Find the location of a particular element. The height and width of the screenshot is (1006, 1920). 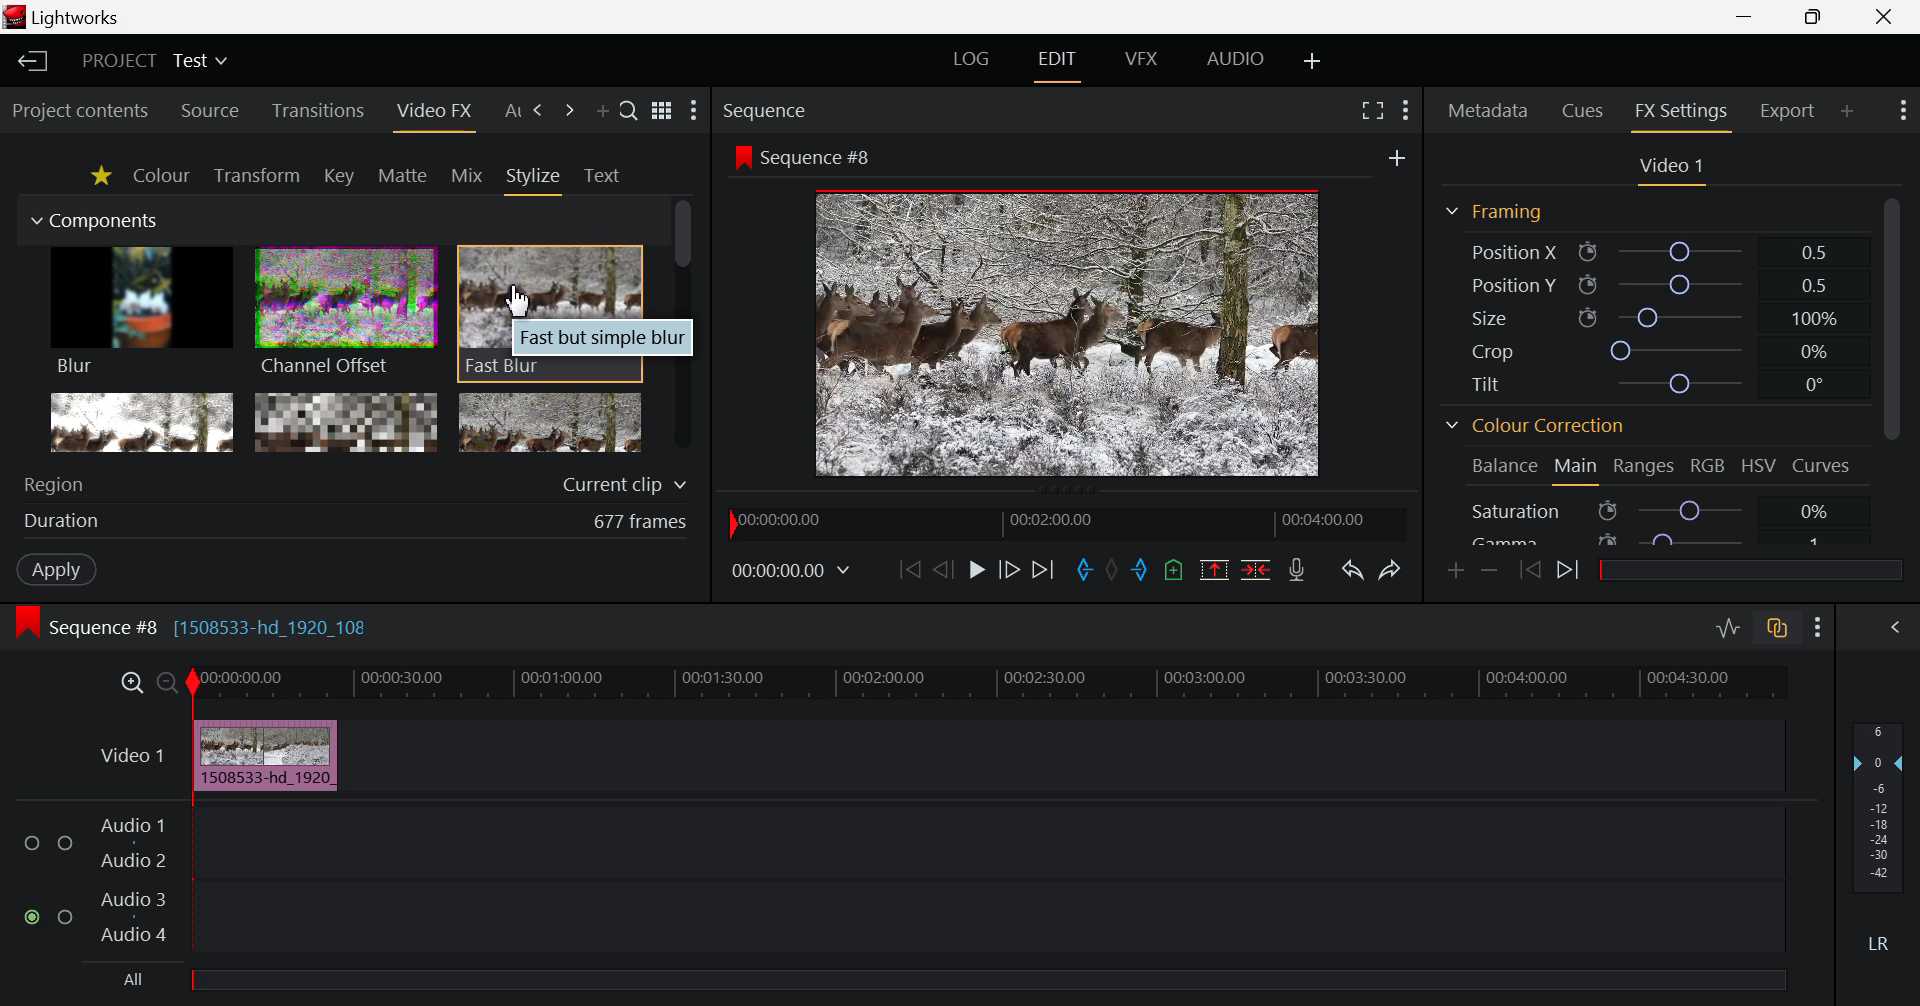

Position X is located at coordinates (1655, 252).